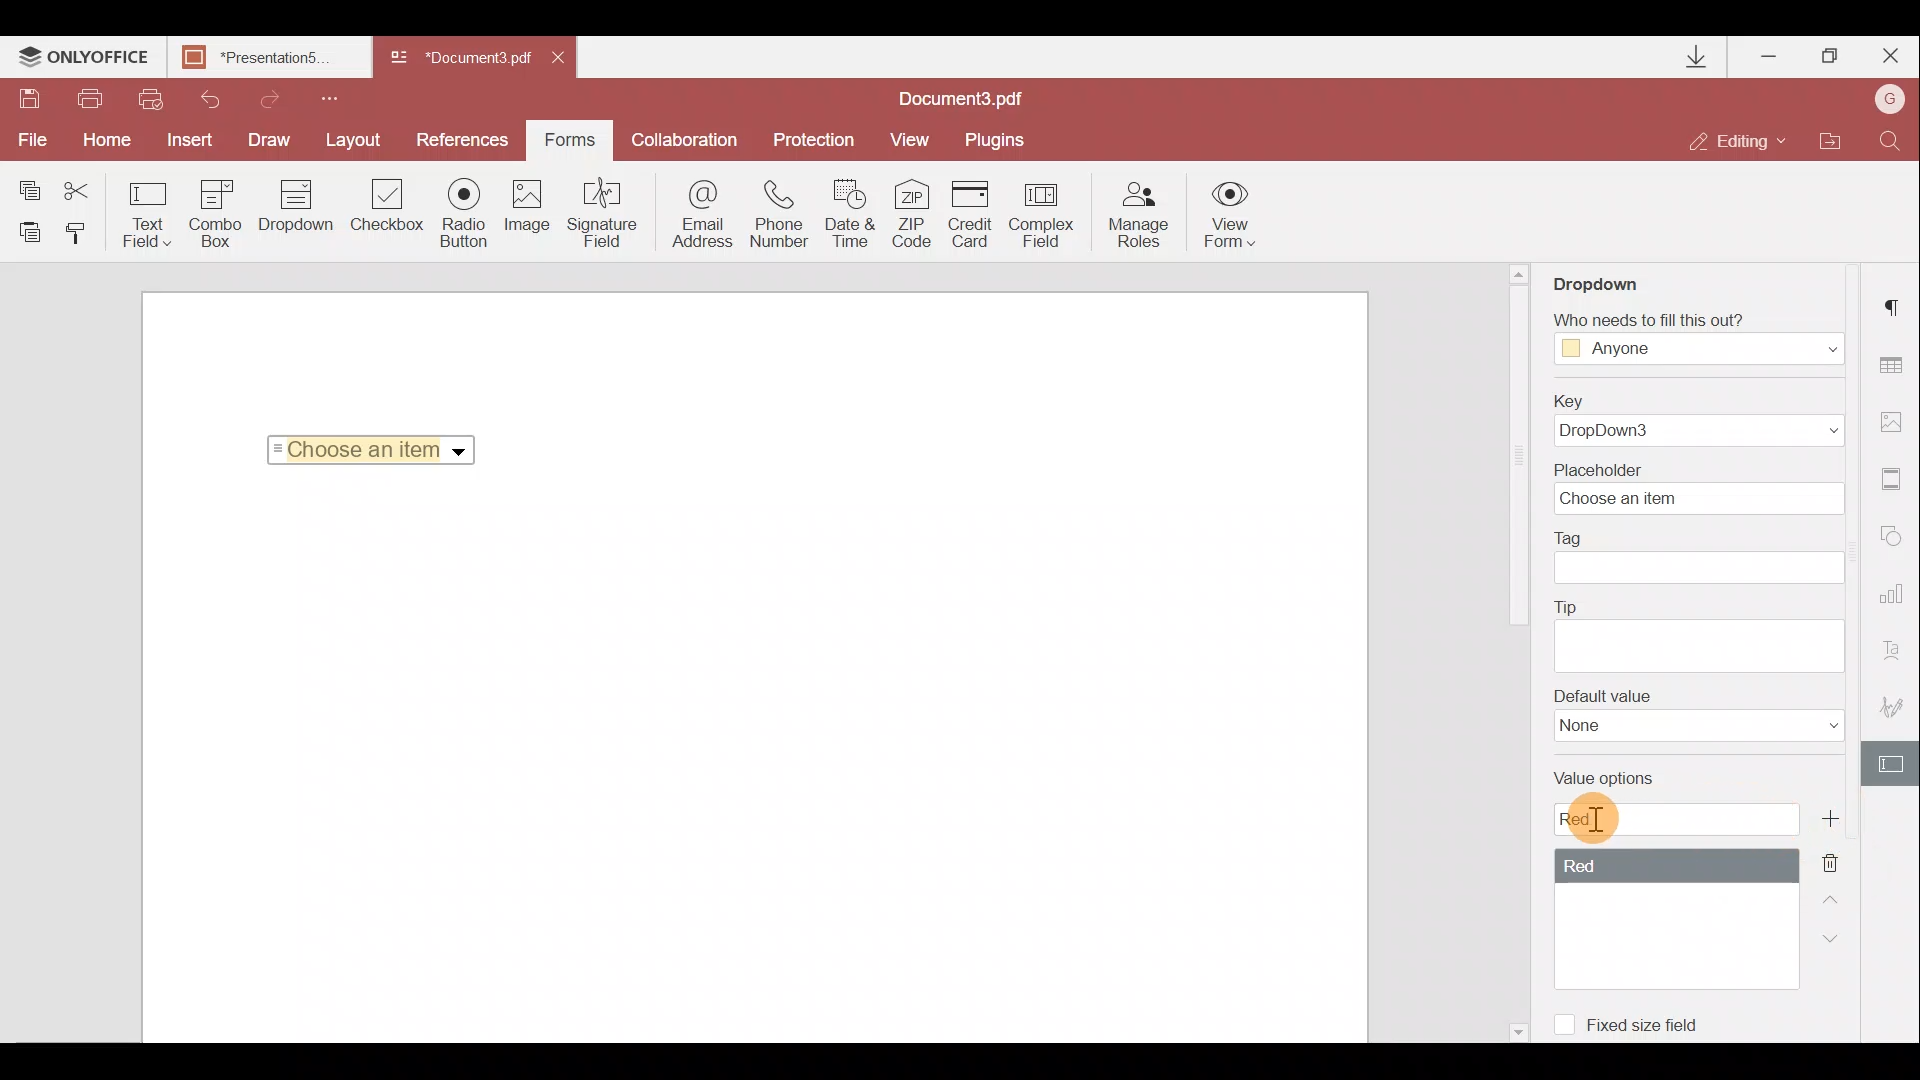 Image resolution: width=1920 pixels, height=1080 pixels. Describe the element at coordinates (365, 449) in the screenshot. I see `Selected Item` at that location.